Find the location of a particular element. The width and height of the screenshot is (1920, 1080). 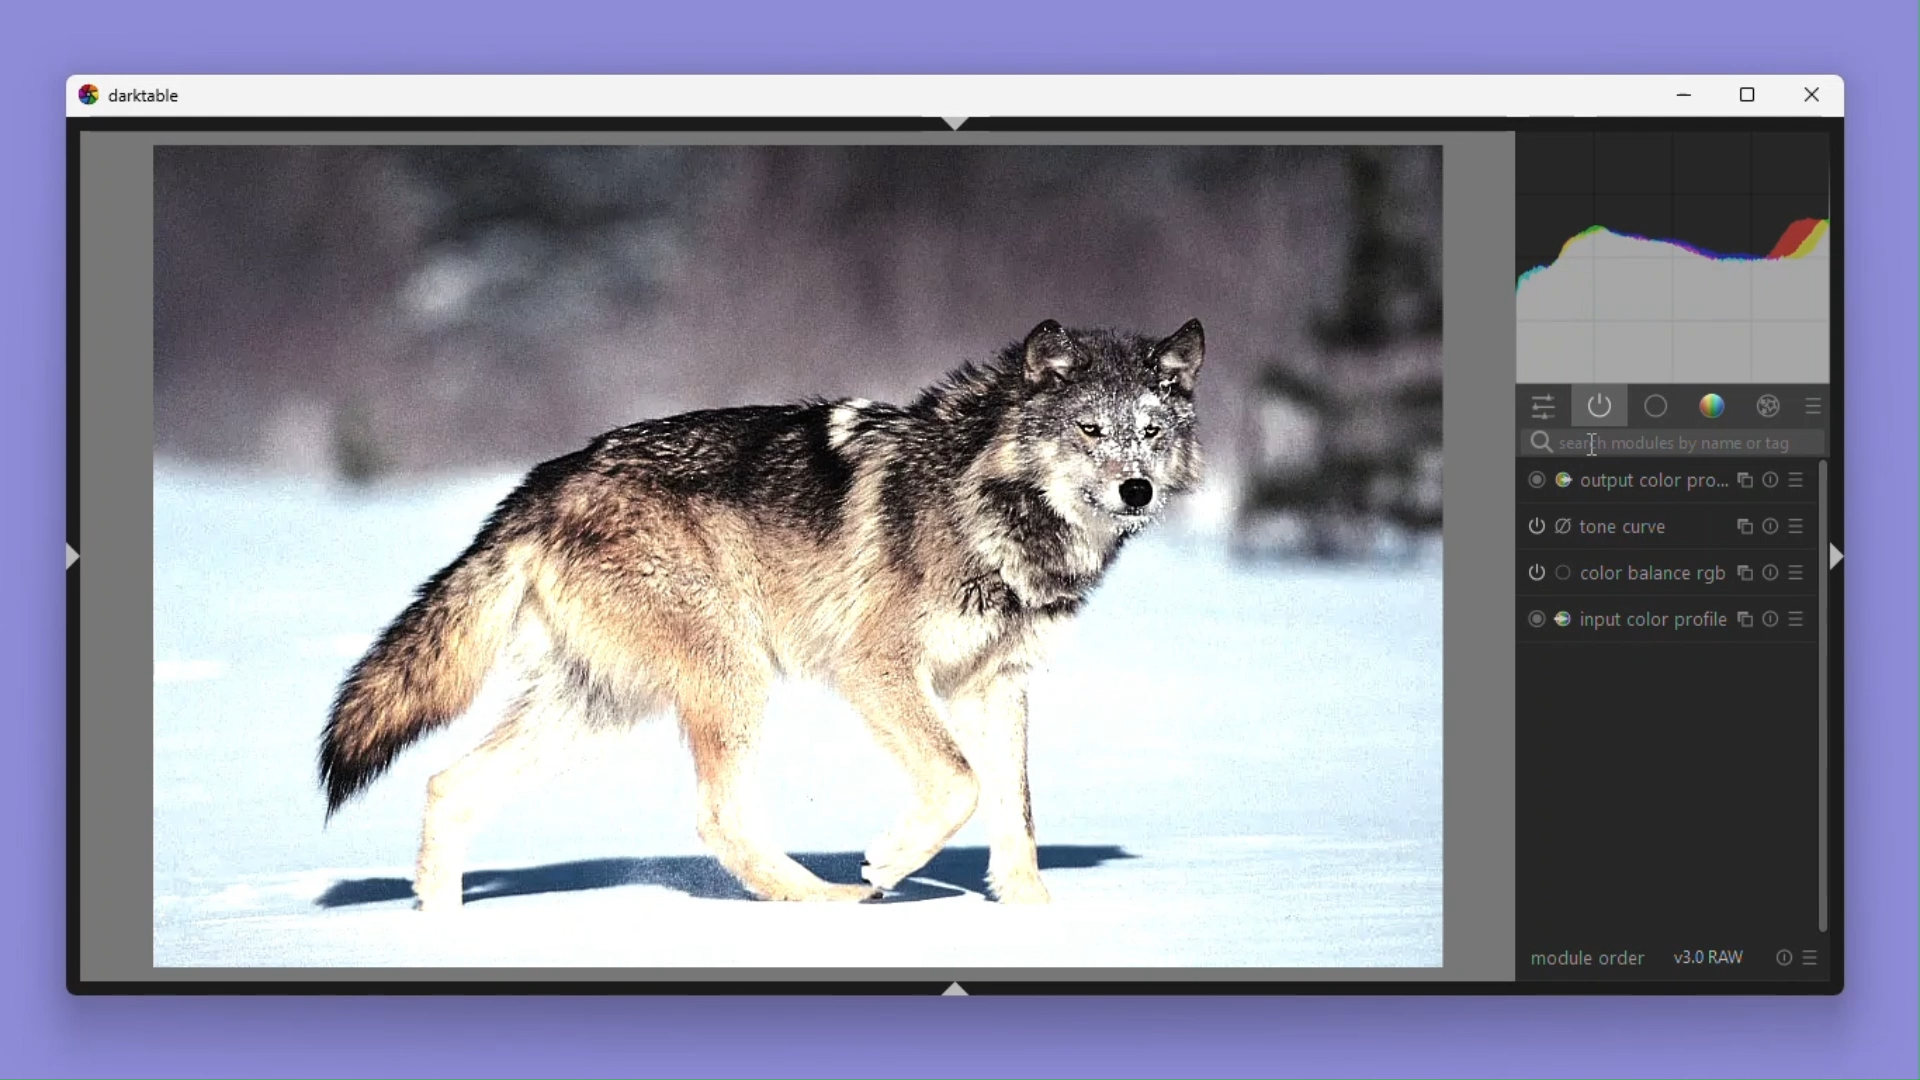

v 3.0 RAW is located at coordinates (1711, 957).